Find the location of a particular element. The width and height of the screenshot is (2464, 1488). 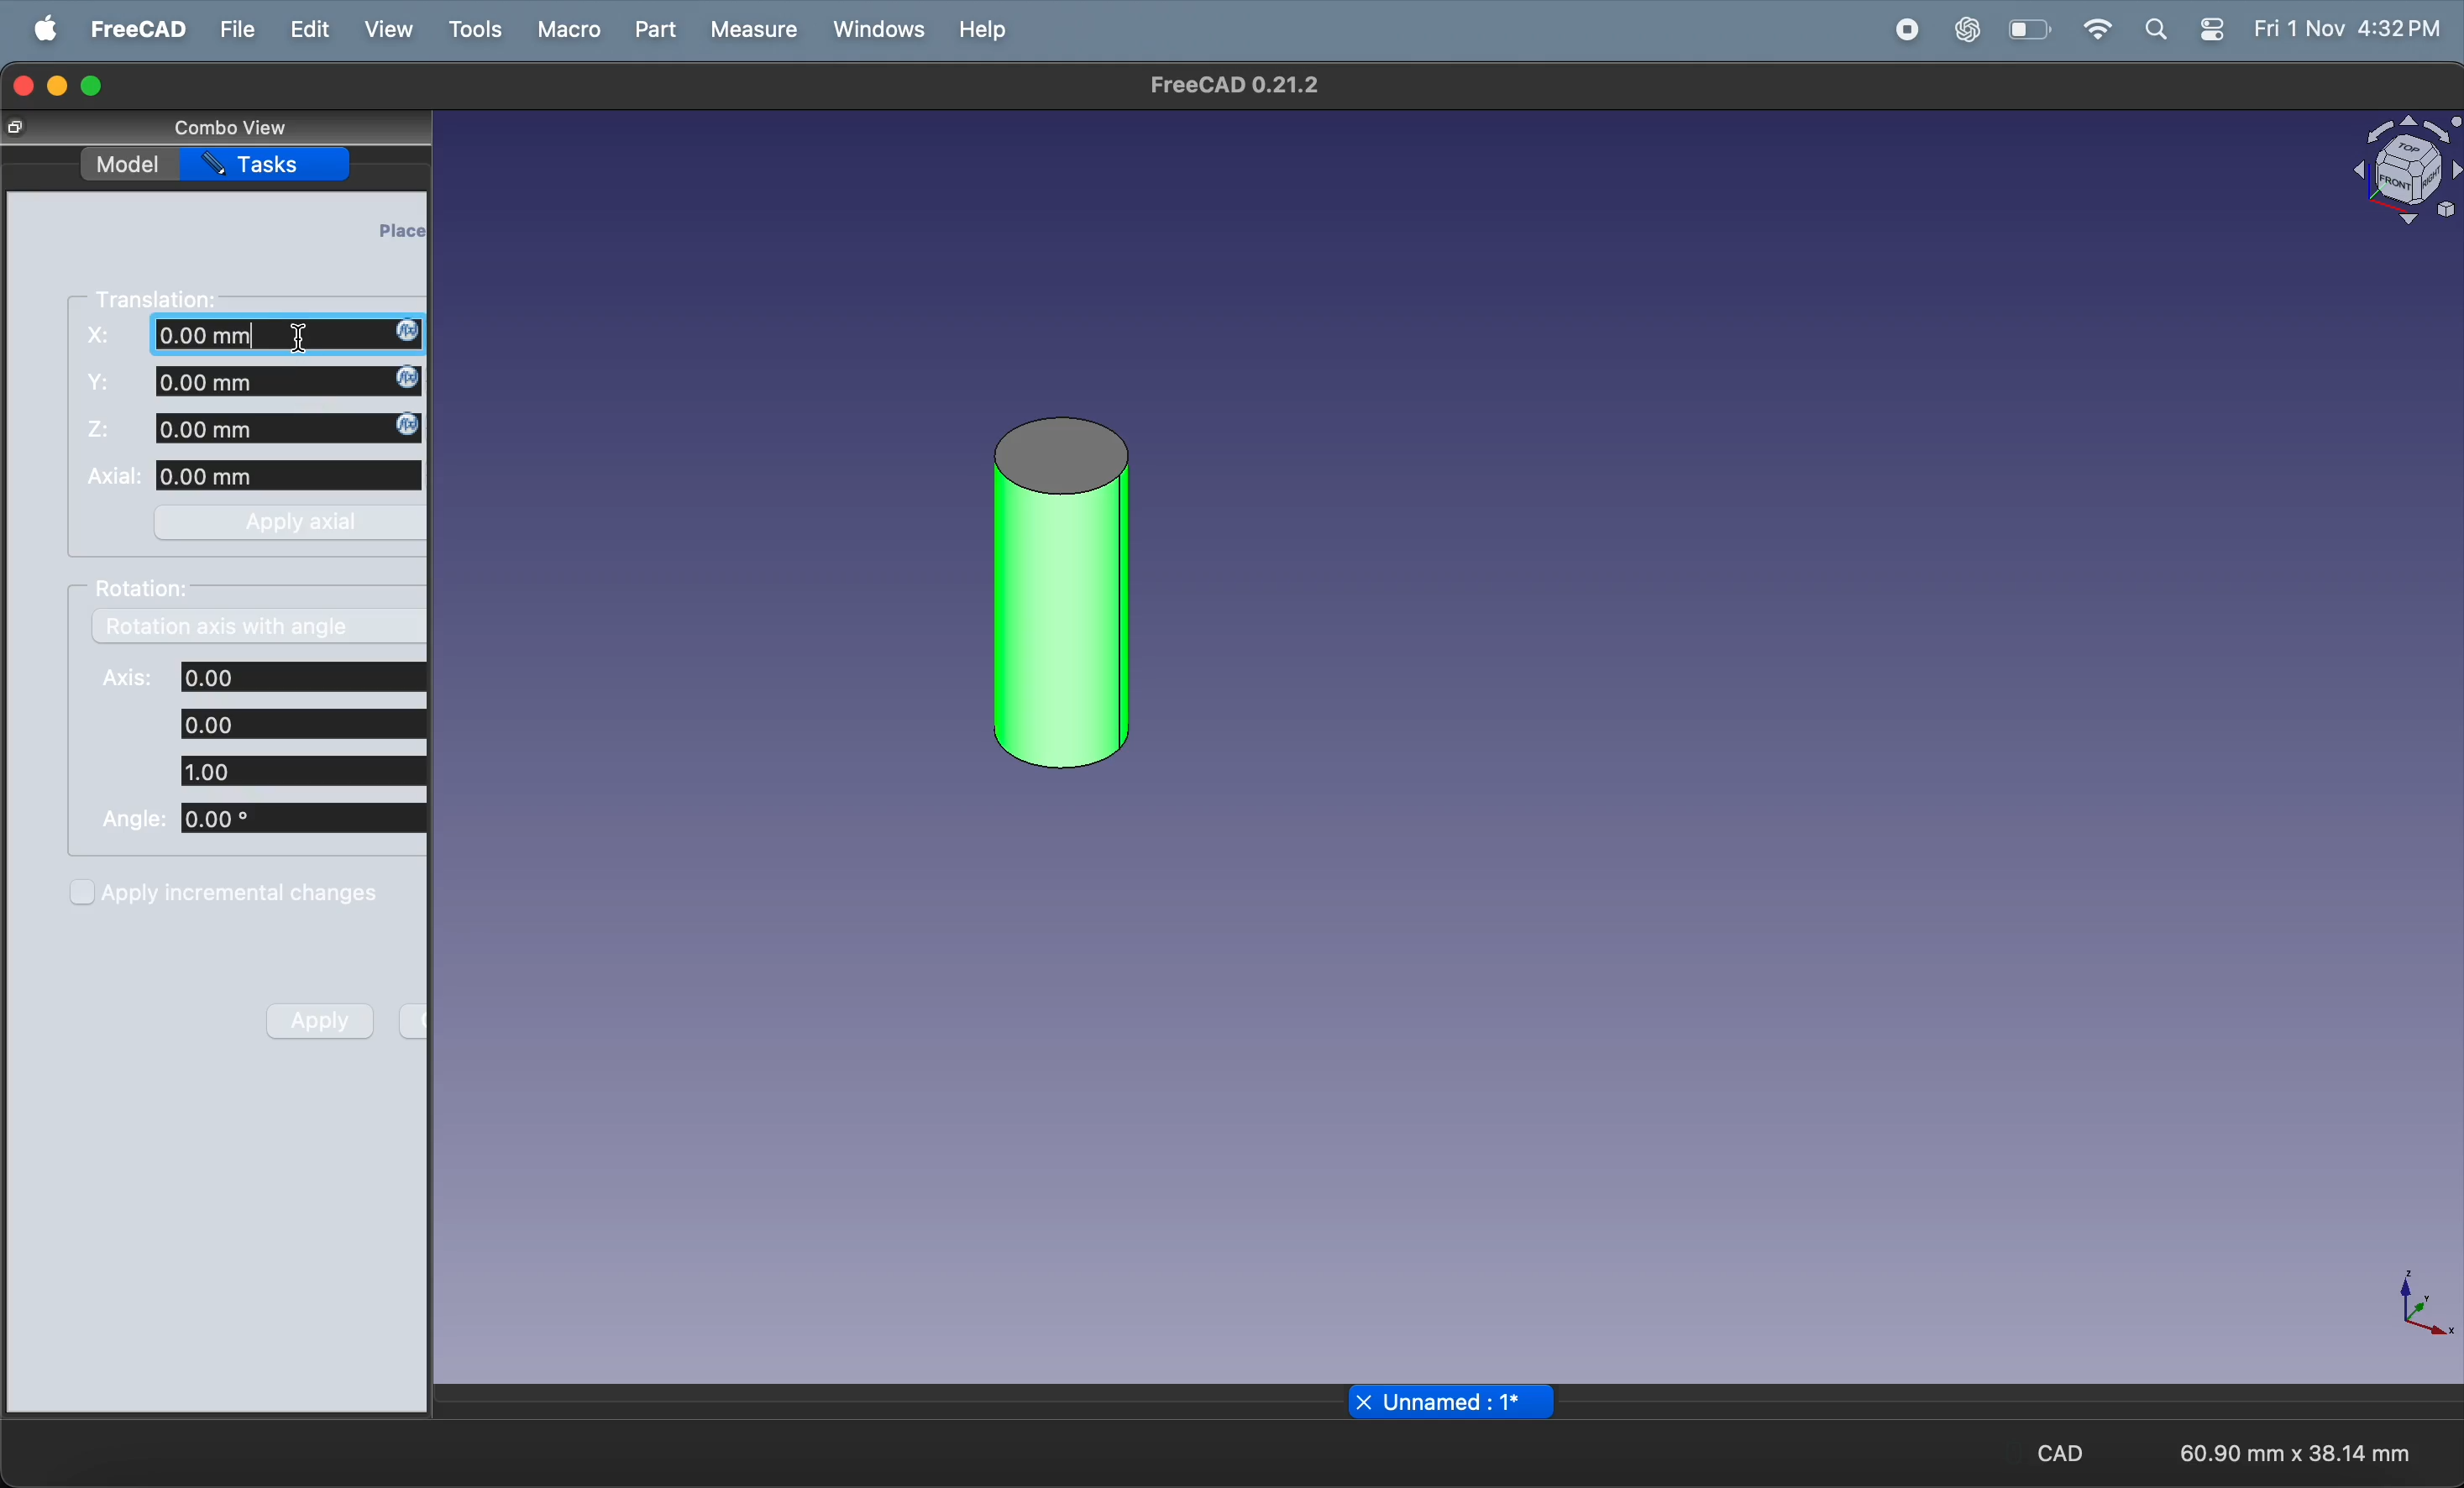

freeCad  0.21.2 is located at coordinates (1233, 85).